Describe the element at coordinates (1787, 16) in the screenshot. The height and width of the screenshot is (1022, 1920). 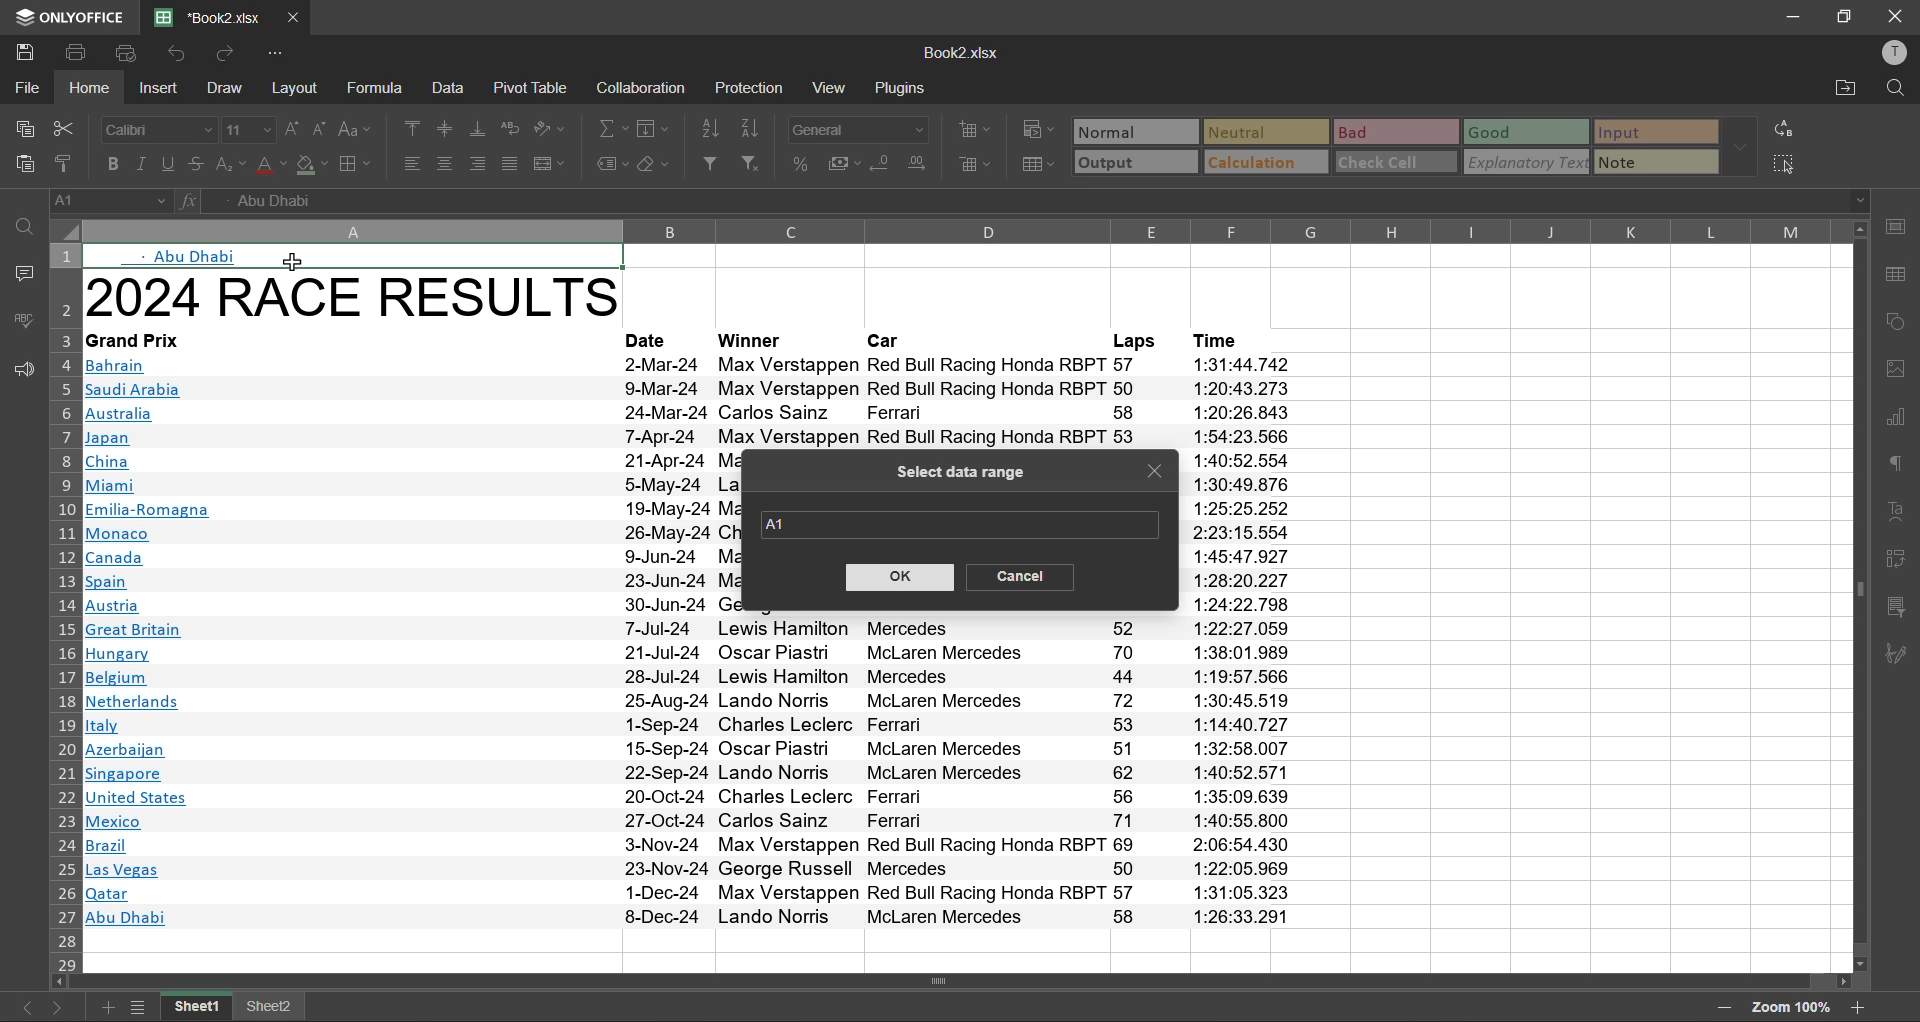
I see `minimize` at that location.